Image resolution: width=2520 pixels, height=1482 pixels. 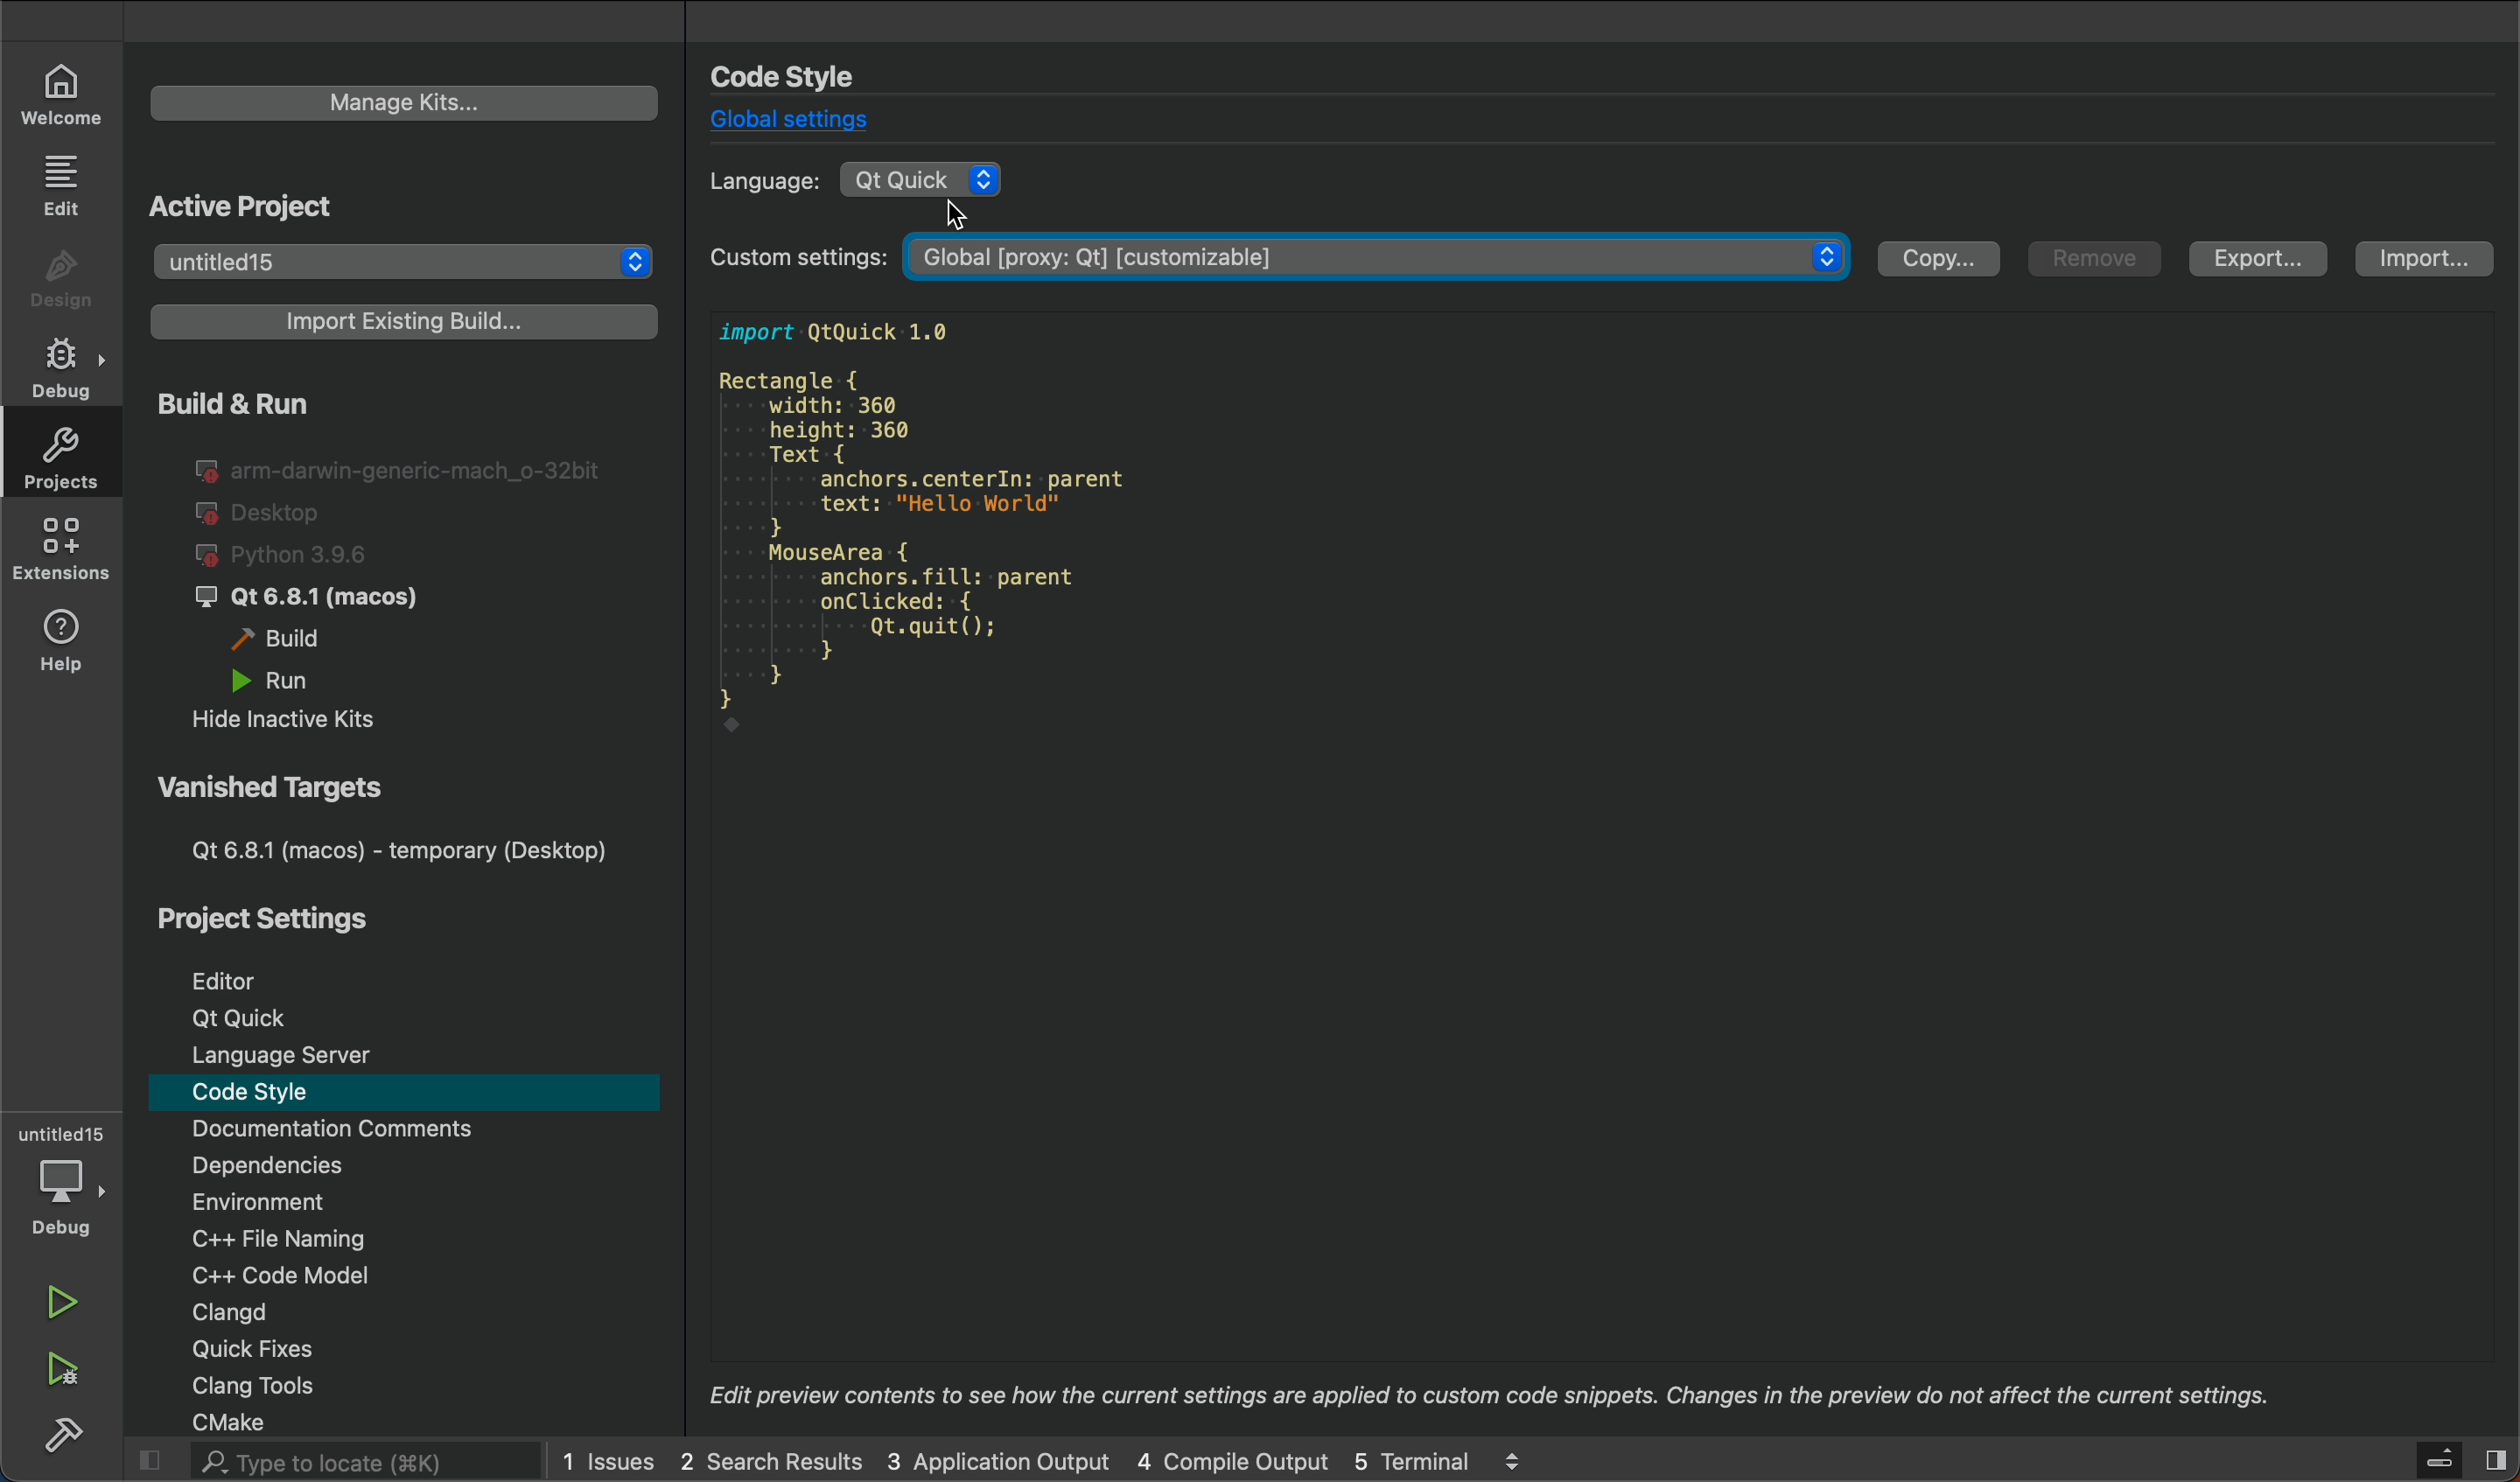 I want to click on search, so click(x=325, y=1461).